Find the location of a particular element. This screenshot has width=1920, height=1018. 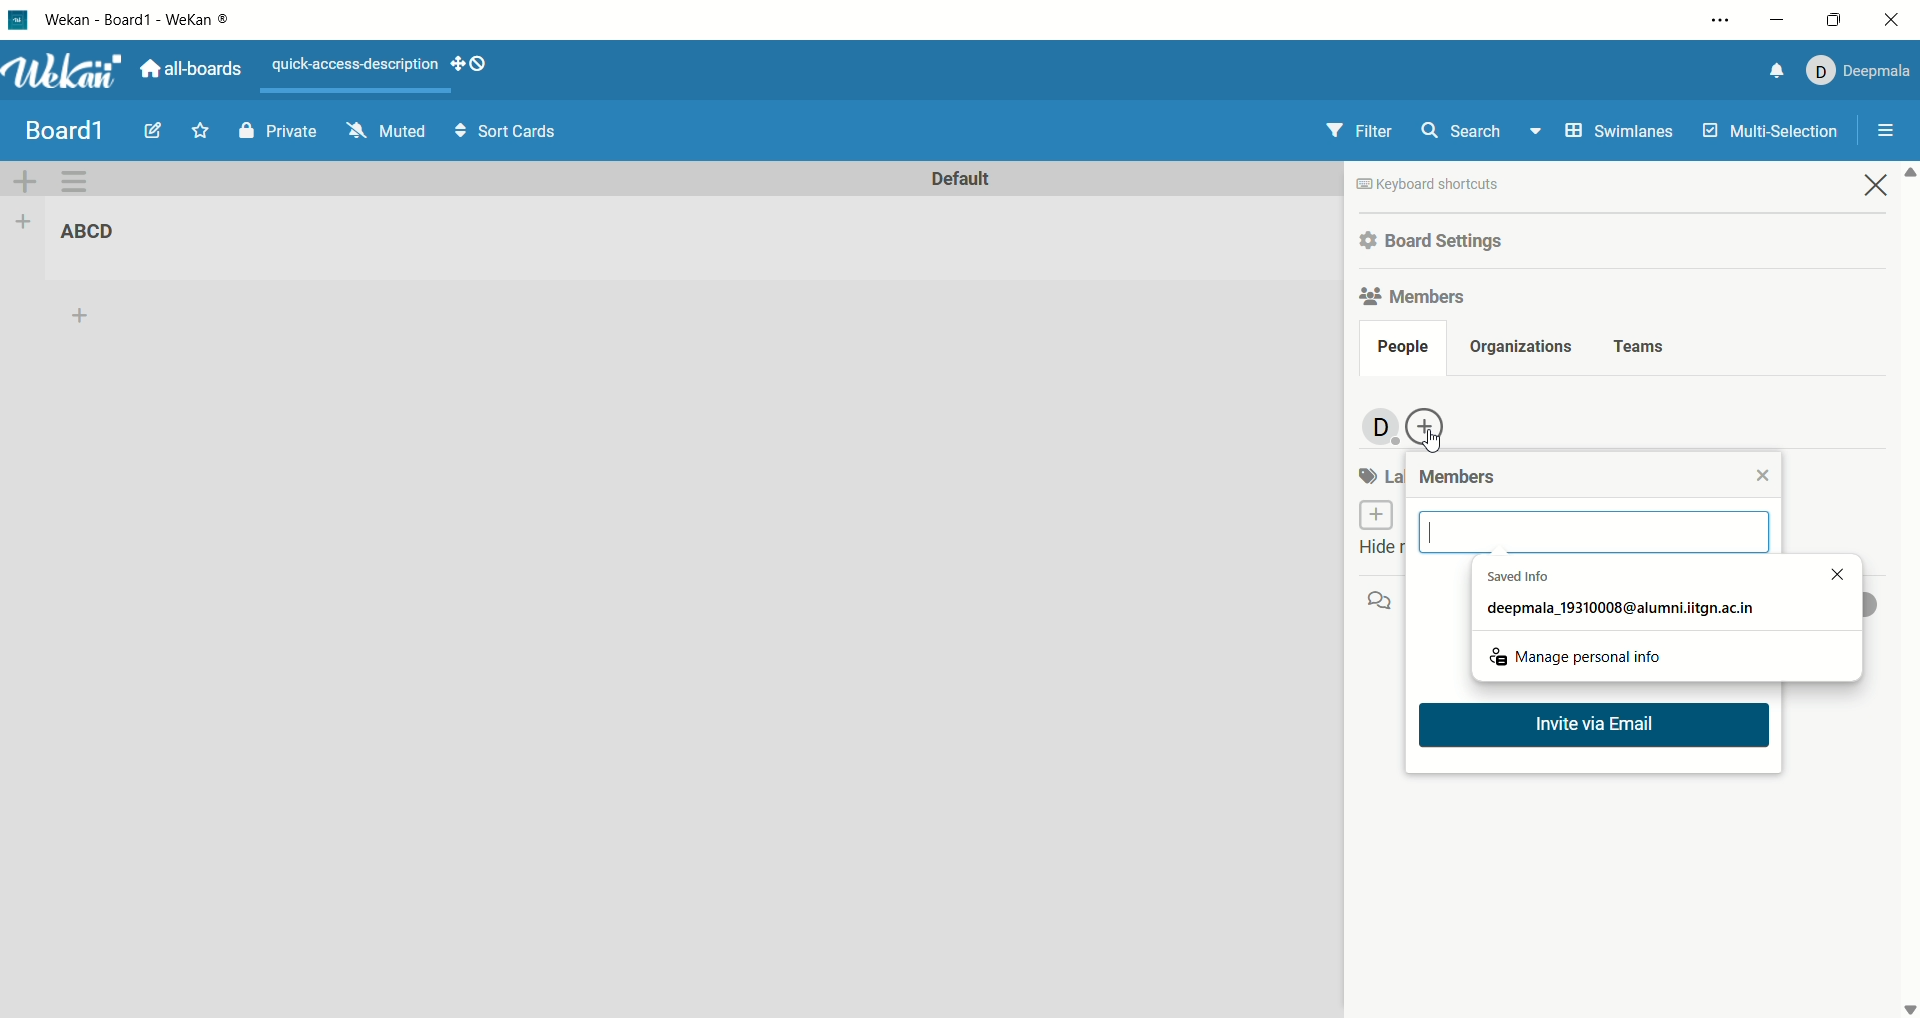

cursor is located at coordinates (1435, 437).